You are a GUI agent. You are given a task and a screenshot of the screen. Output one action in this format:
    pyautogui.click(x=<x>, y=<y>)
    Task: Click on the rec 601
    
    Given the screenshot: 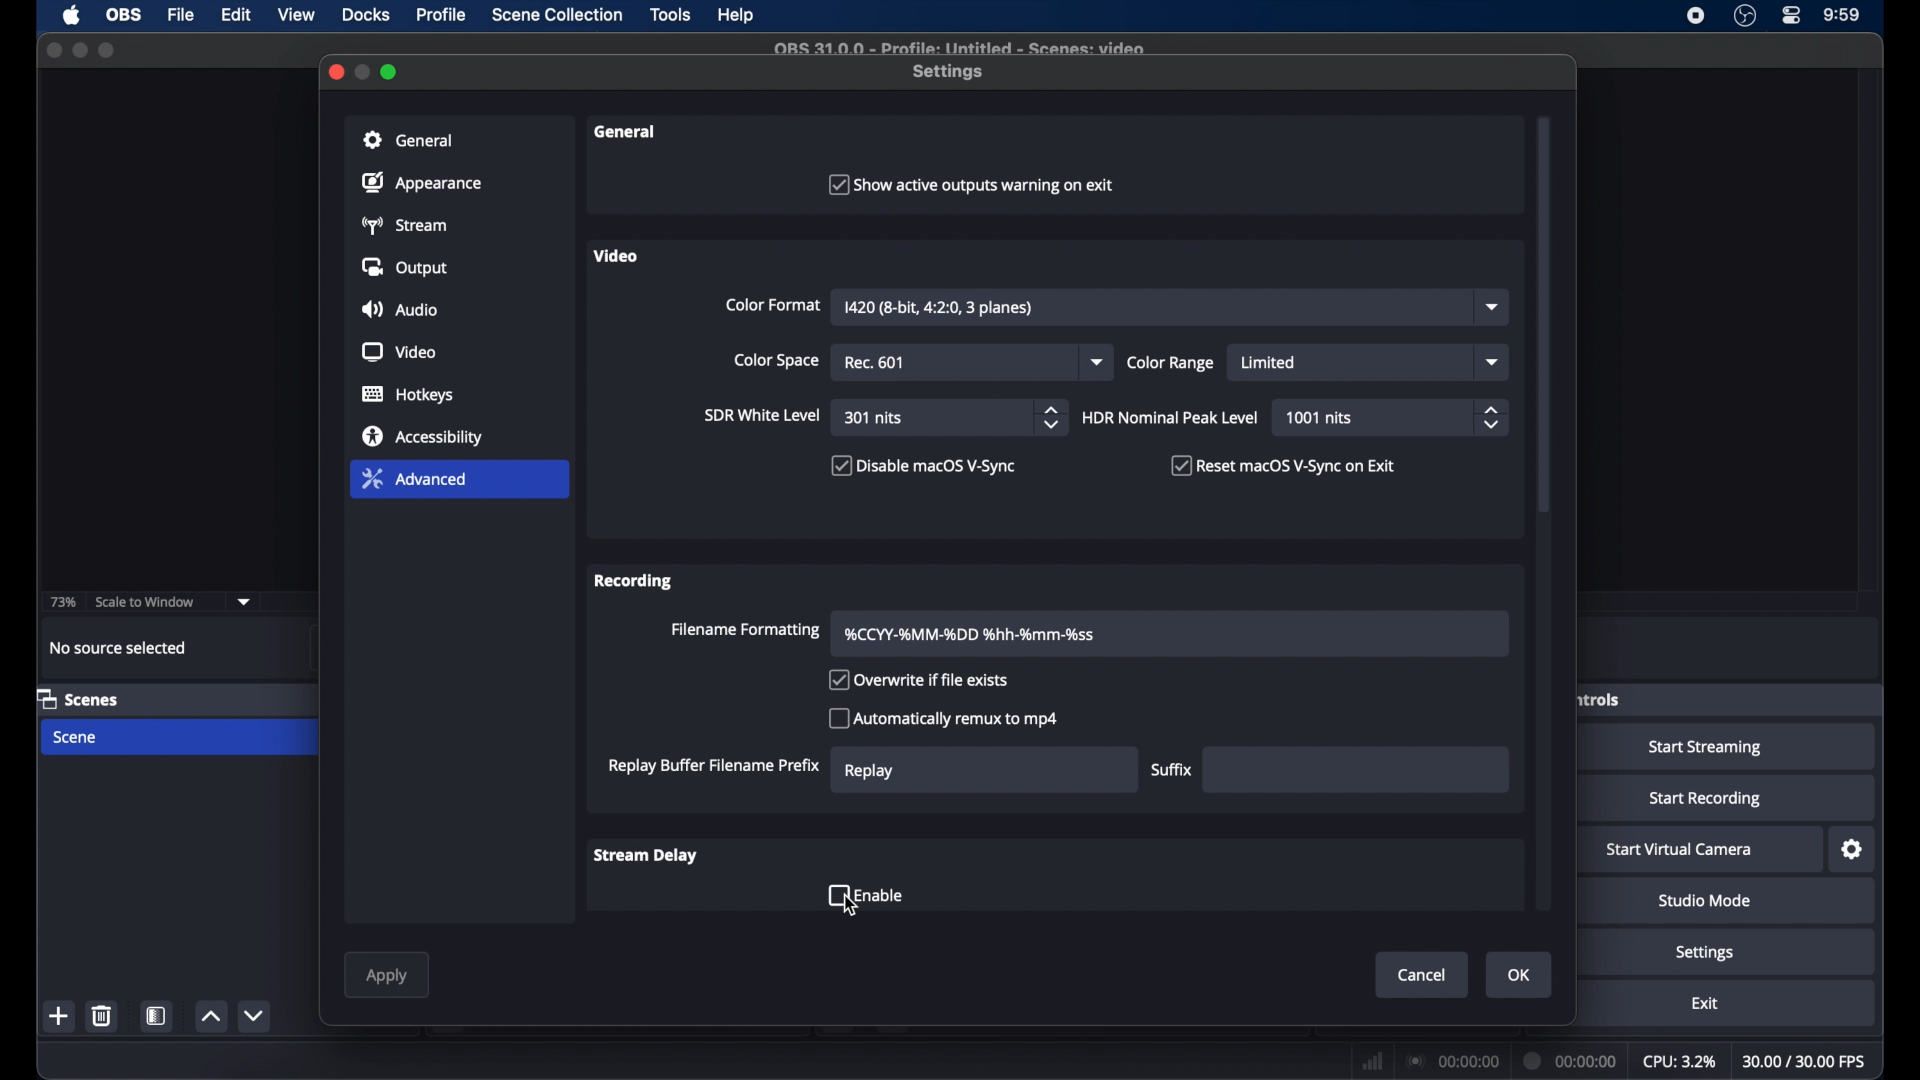 What is the action you would take?
    pyautogui.click(x=874, y=363)
    